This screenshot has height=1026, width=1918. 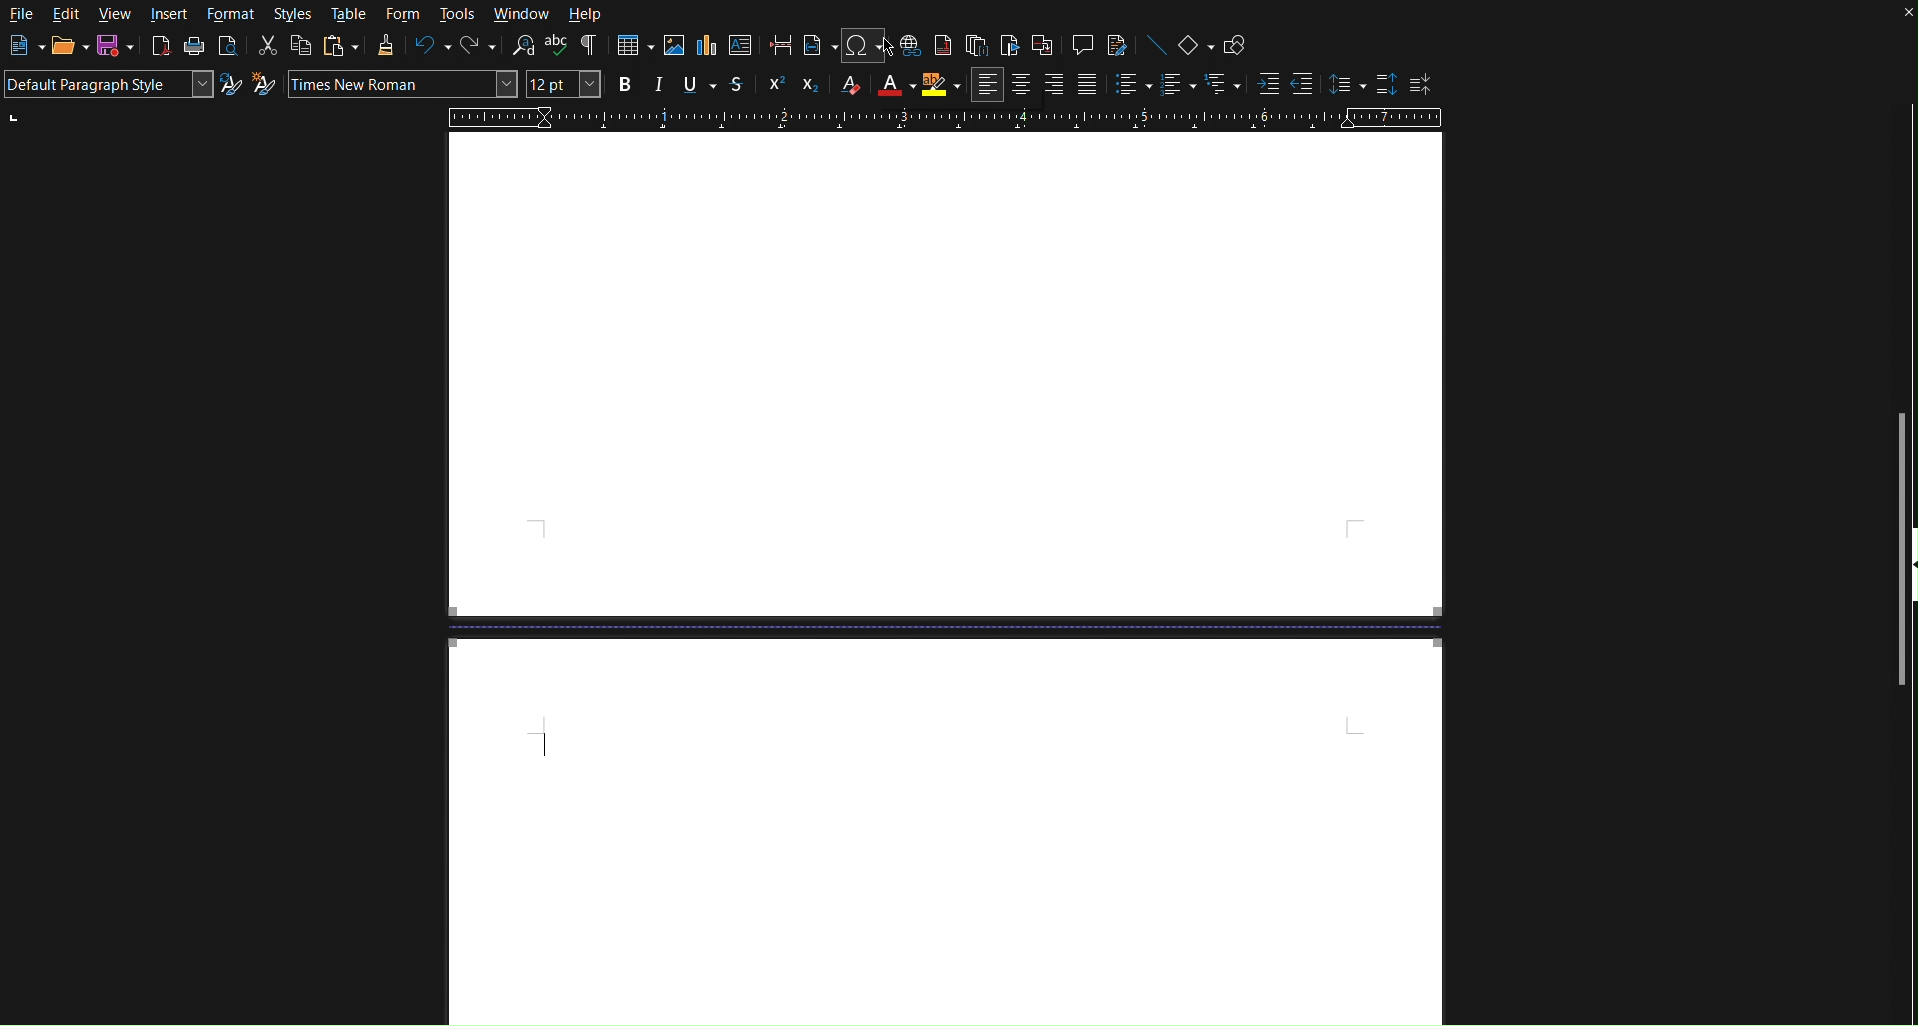 What do you see at coordinates (1152, 44) in the screenshot?
I see `Insert Line` at bounding box center [1152, 44].